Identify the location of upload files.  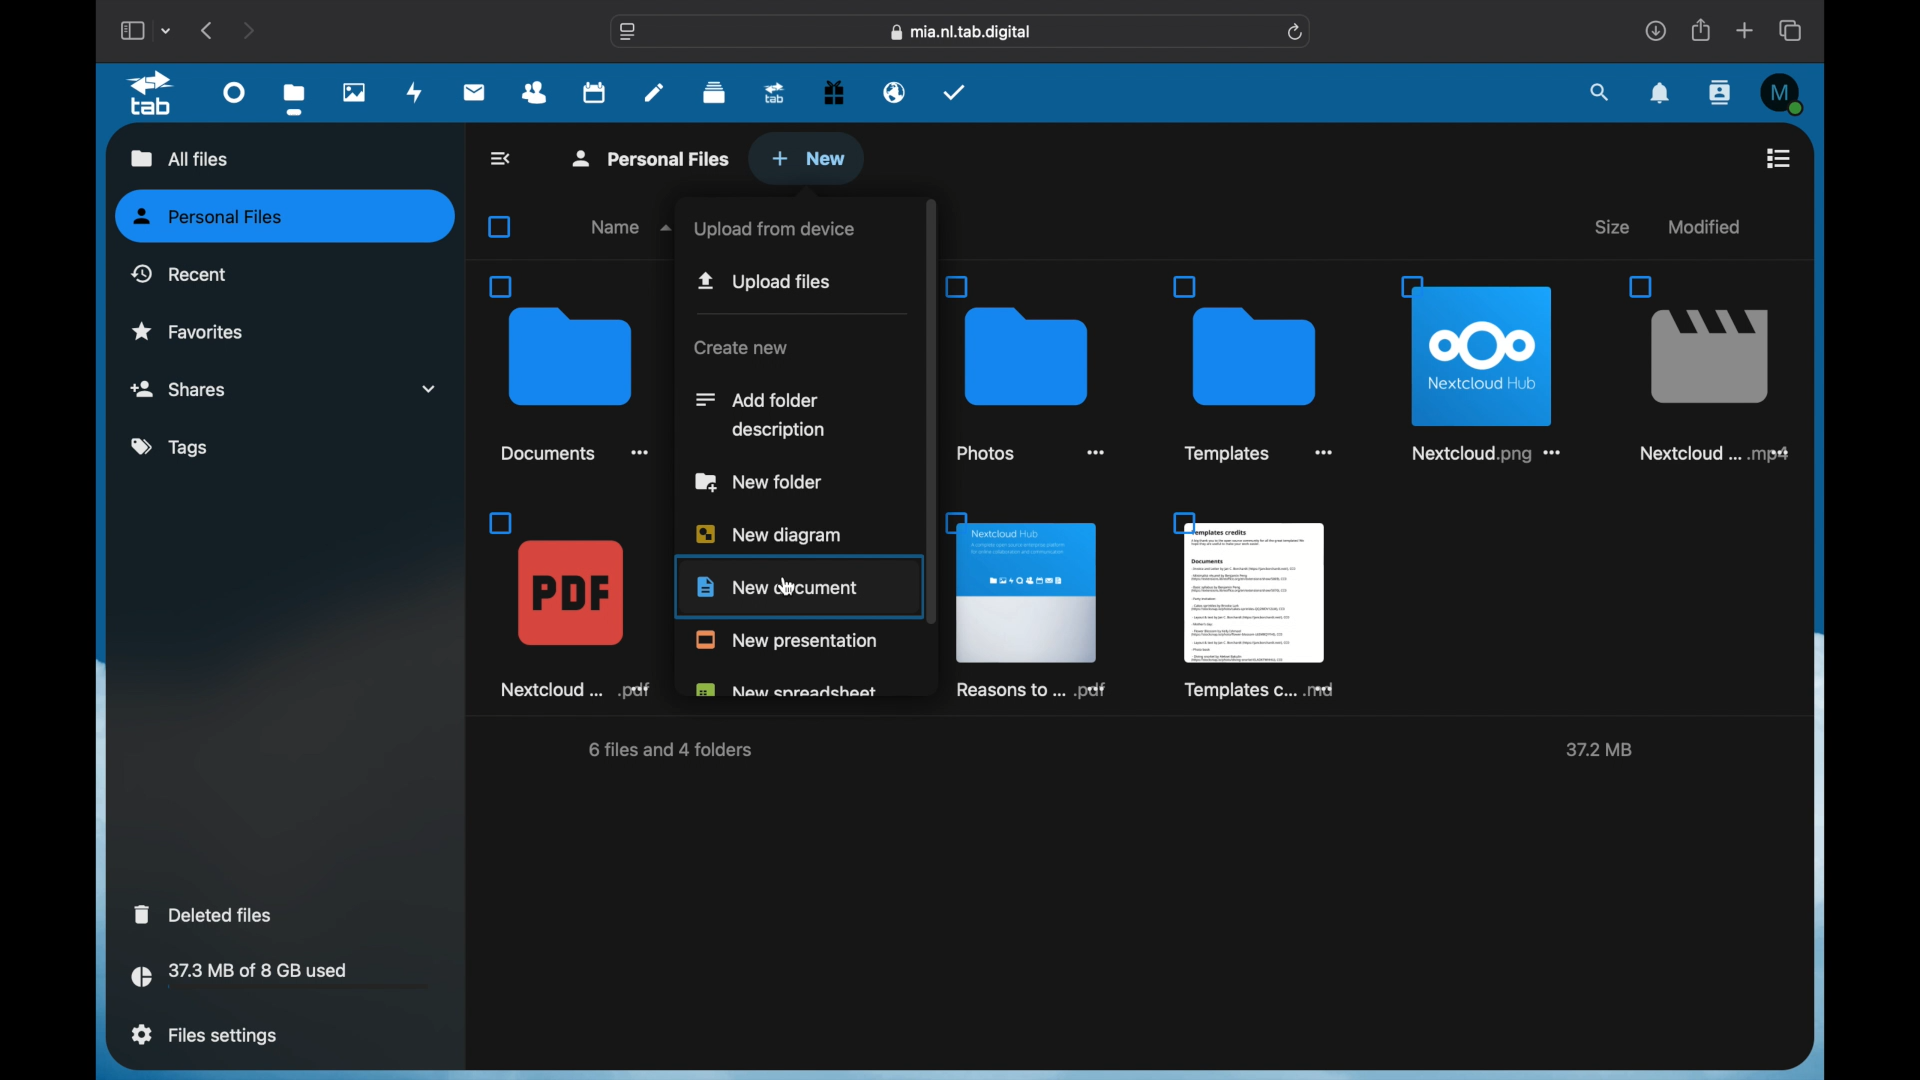
(767, 281).